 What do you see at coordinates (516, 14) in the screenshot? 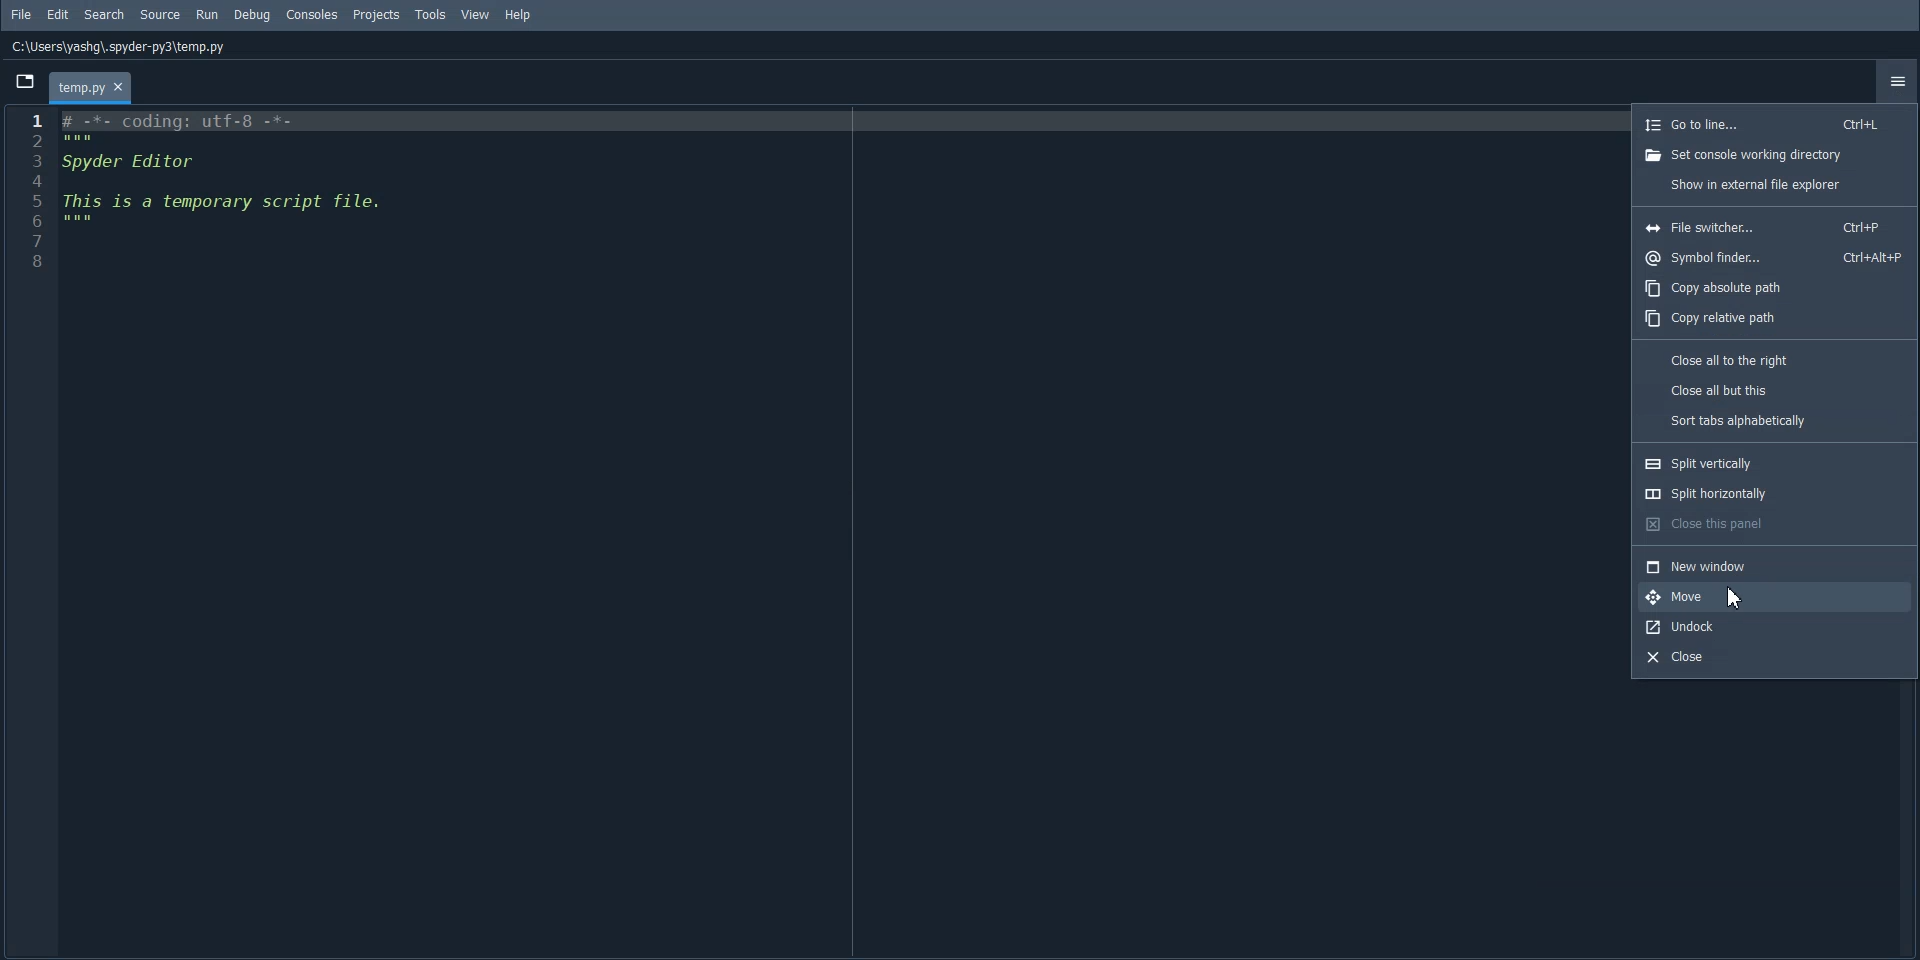
I see `Help` at bounding box center [516, 14].